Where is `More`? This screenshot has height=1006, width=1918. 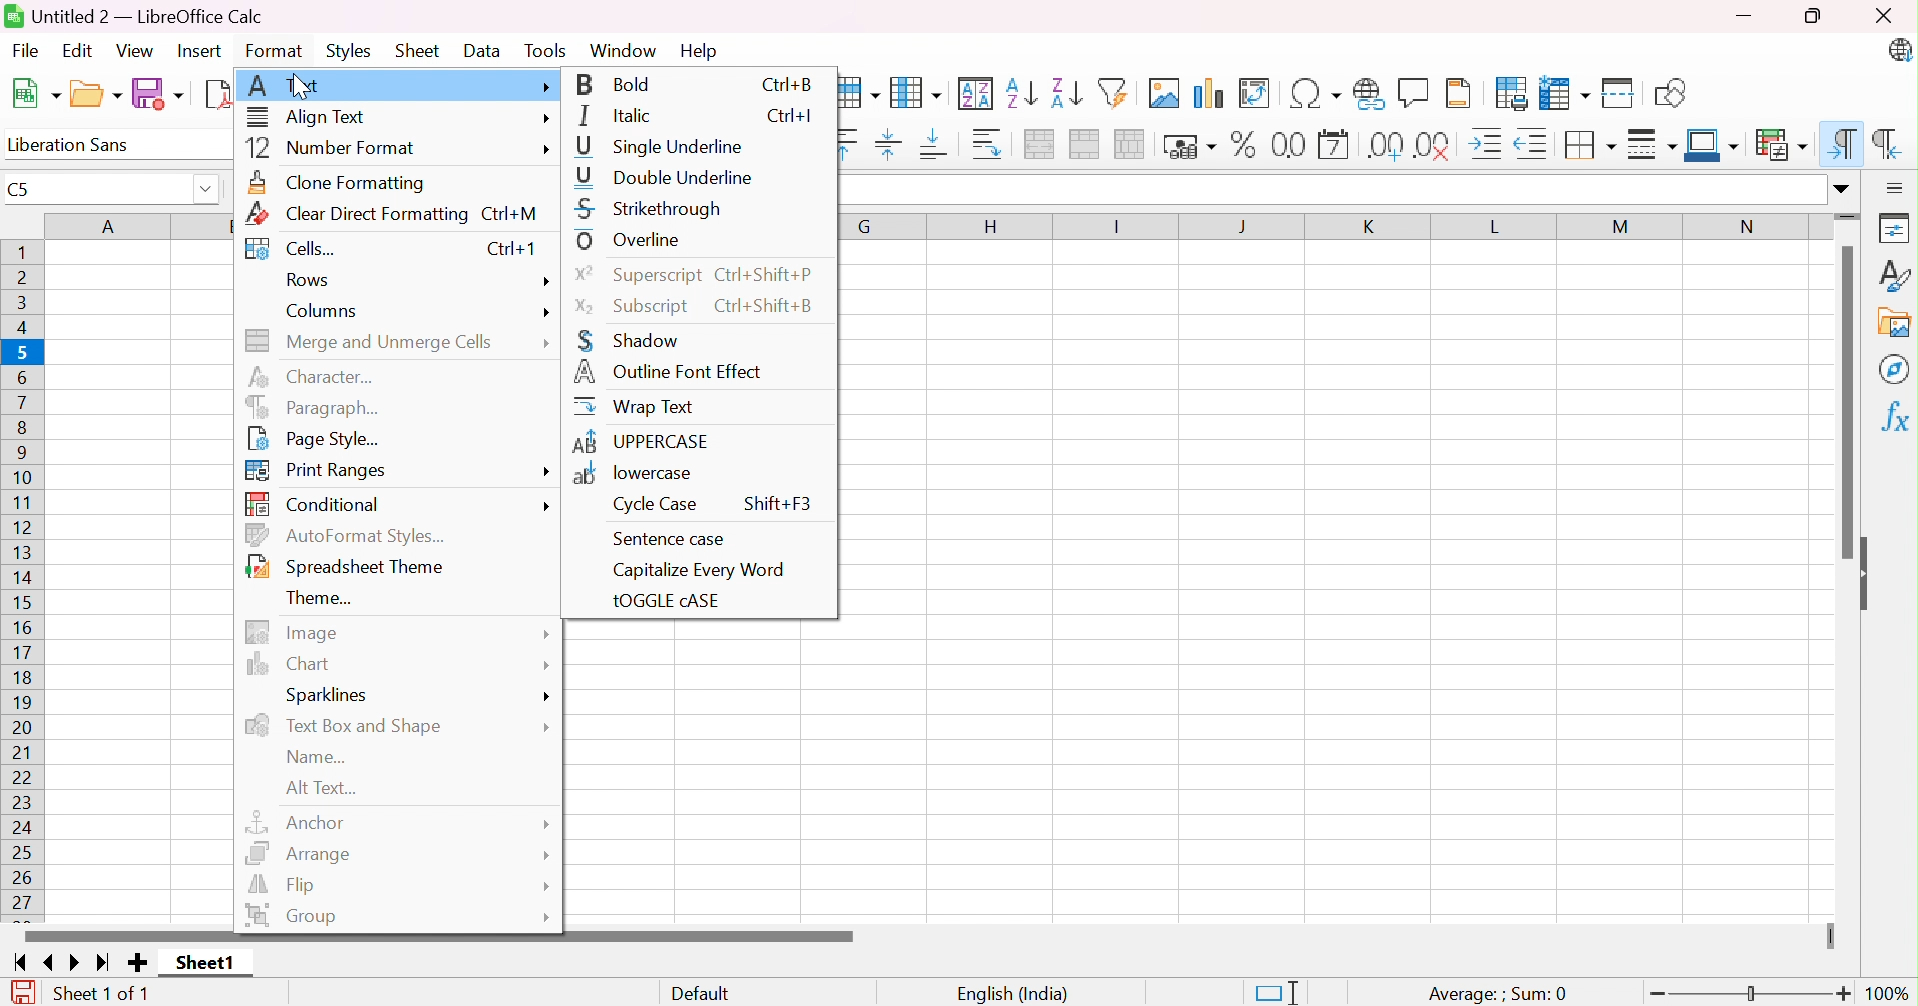 More is located at coordinates (547, 884).